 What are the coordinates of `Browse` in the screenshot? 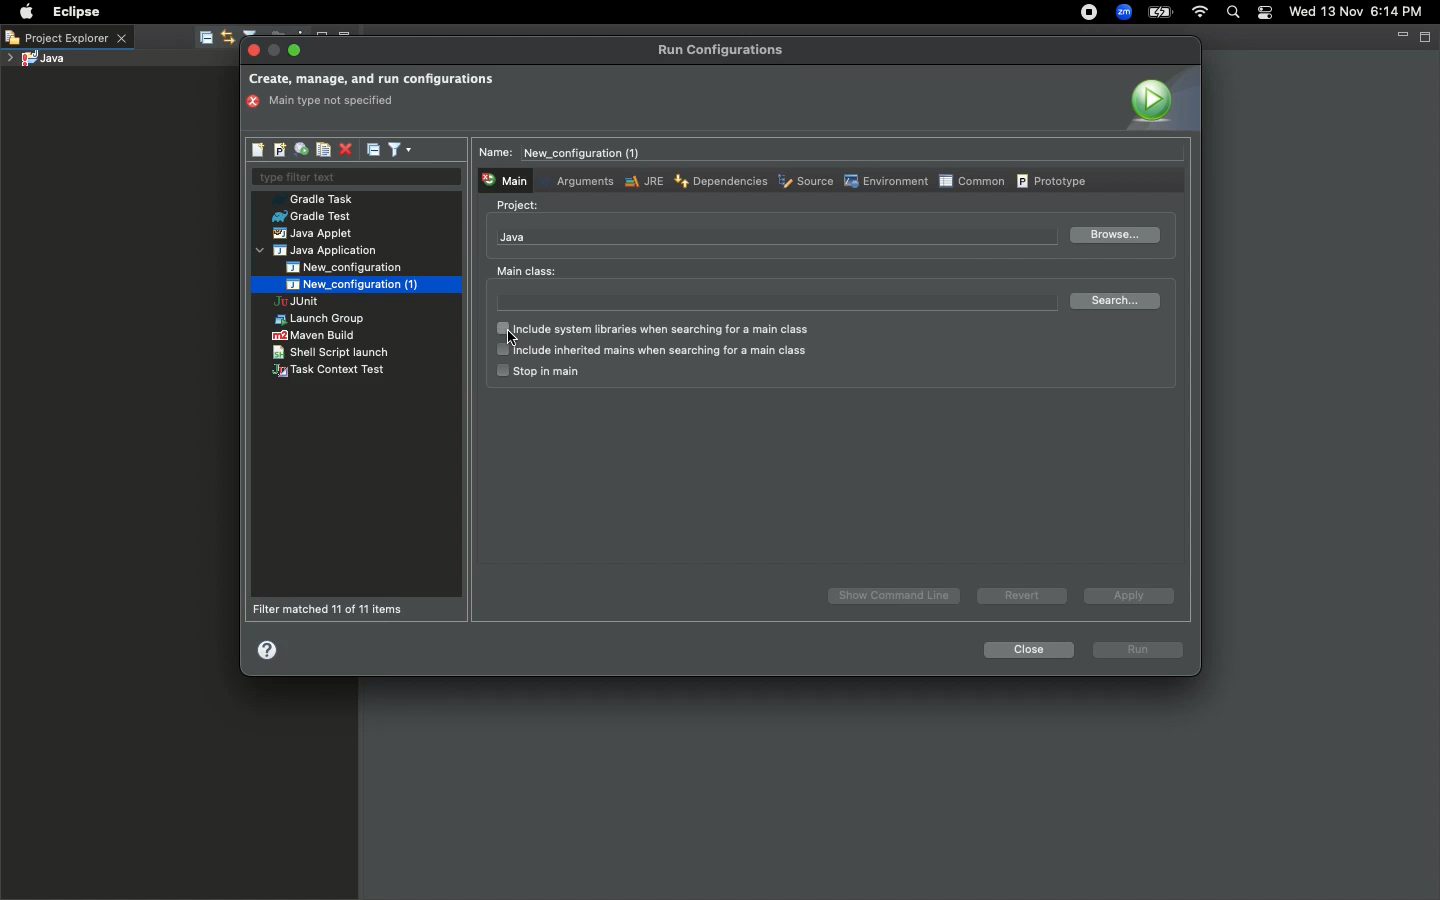 It's located at (1113, 236).